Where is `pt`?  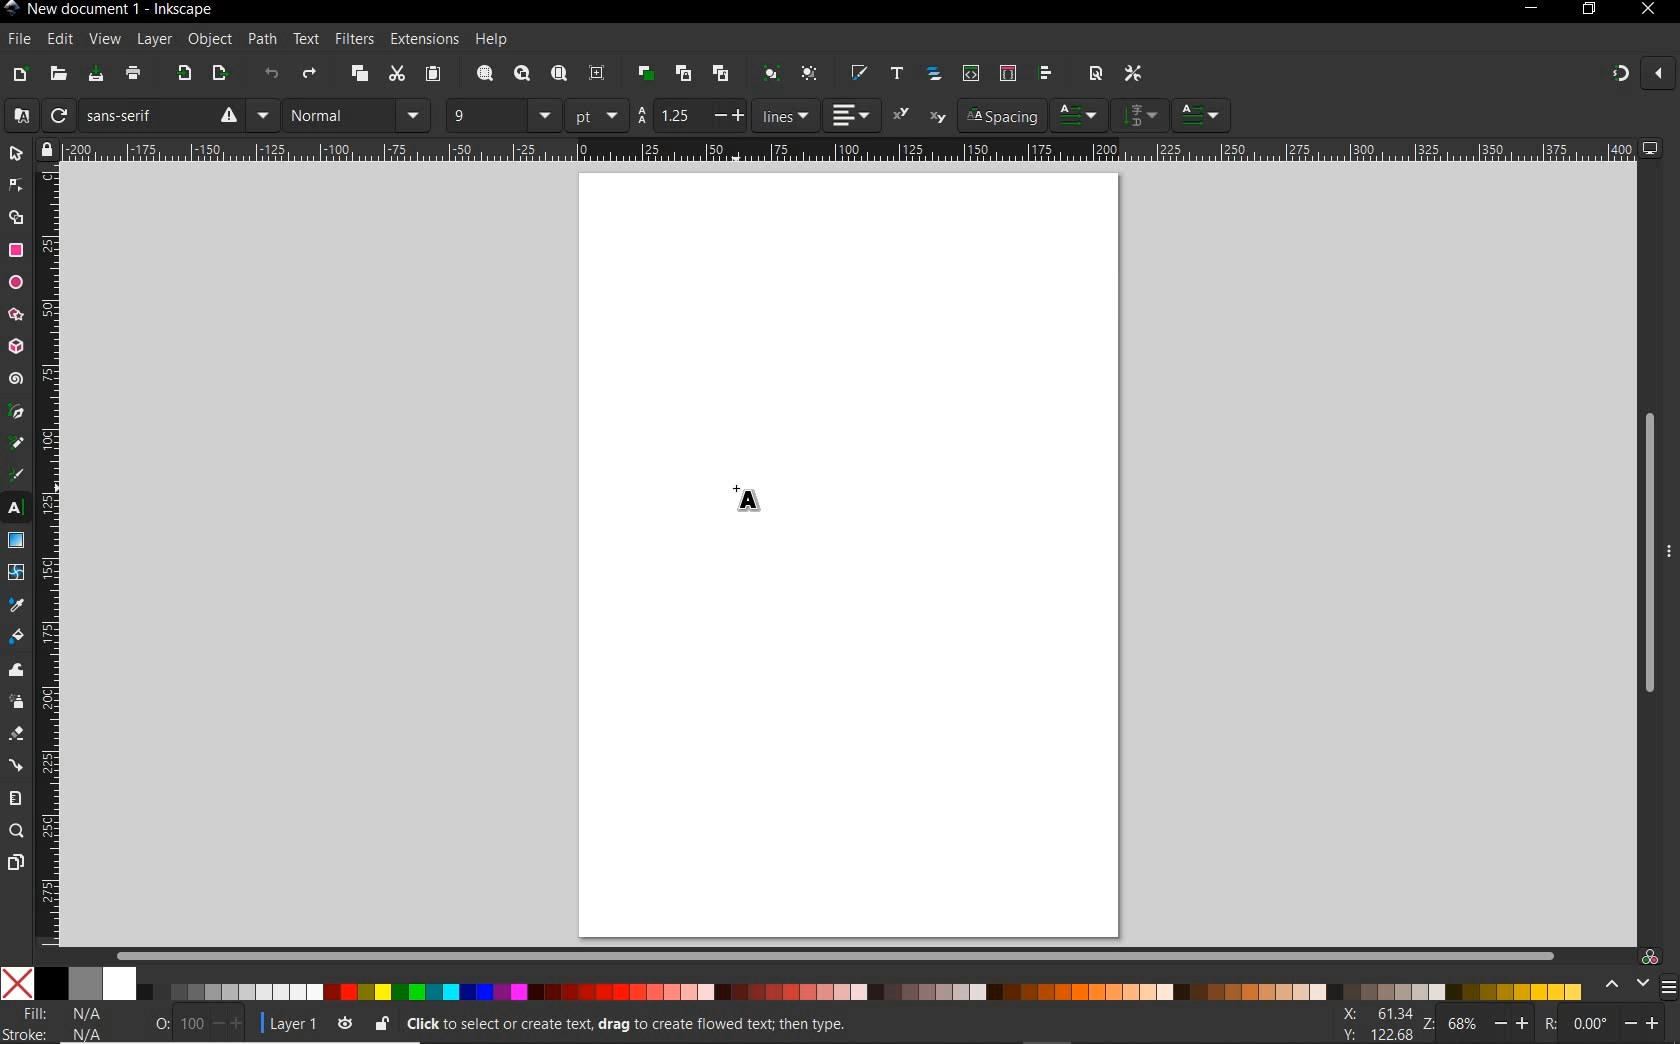
pt is located at coordinates (597, 115).